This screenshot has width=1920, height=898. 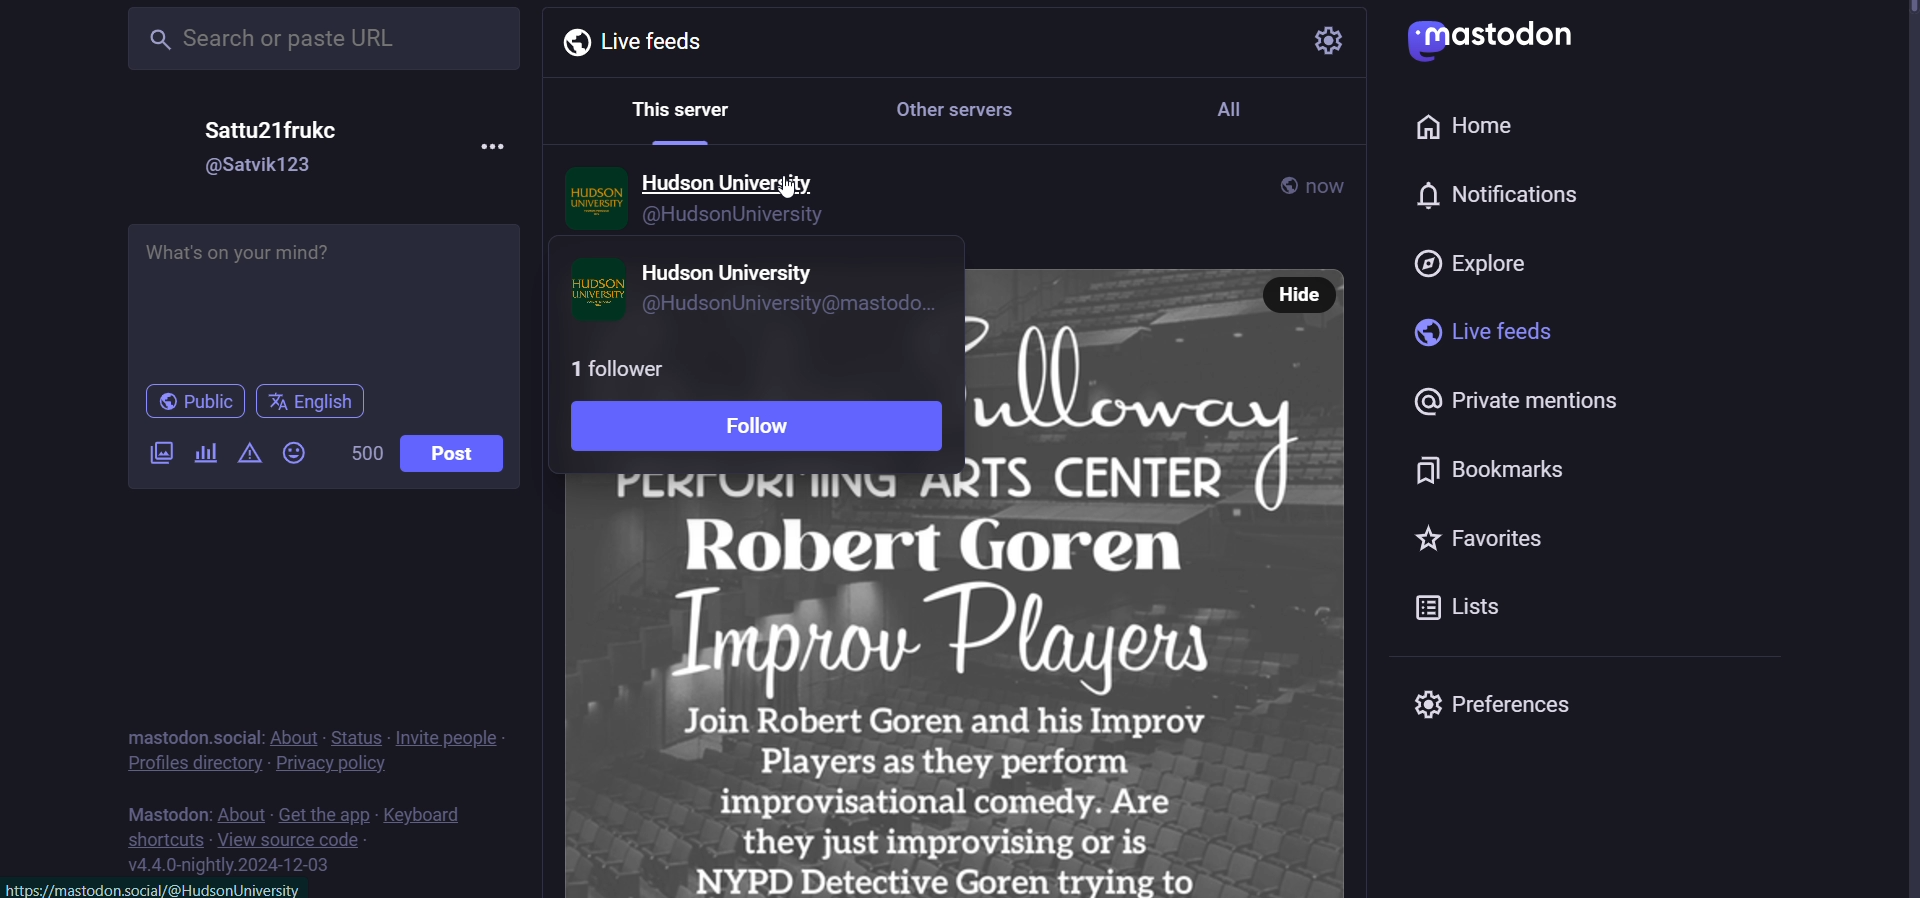 What do you see at coordinates (1484, 34) in the screenshot?
I see `mastodon` at bounding box center [1484, 34].